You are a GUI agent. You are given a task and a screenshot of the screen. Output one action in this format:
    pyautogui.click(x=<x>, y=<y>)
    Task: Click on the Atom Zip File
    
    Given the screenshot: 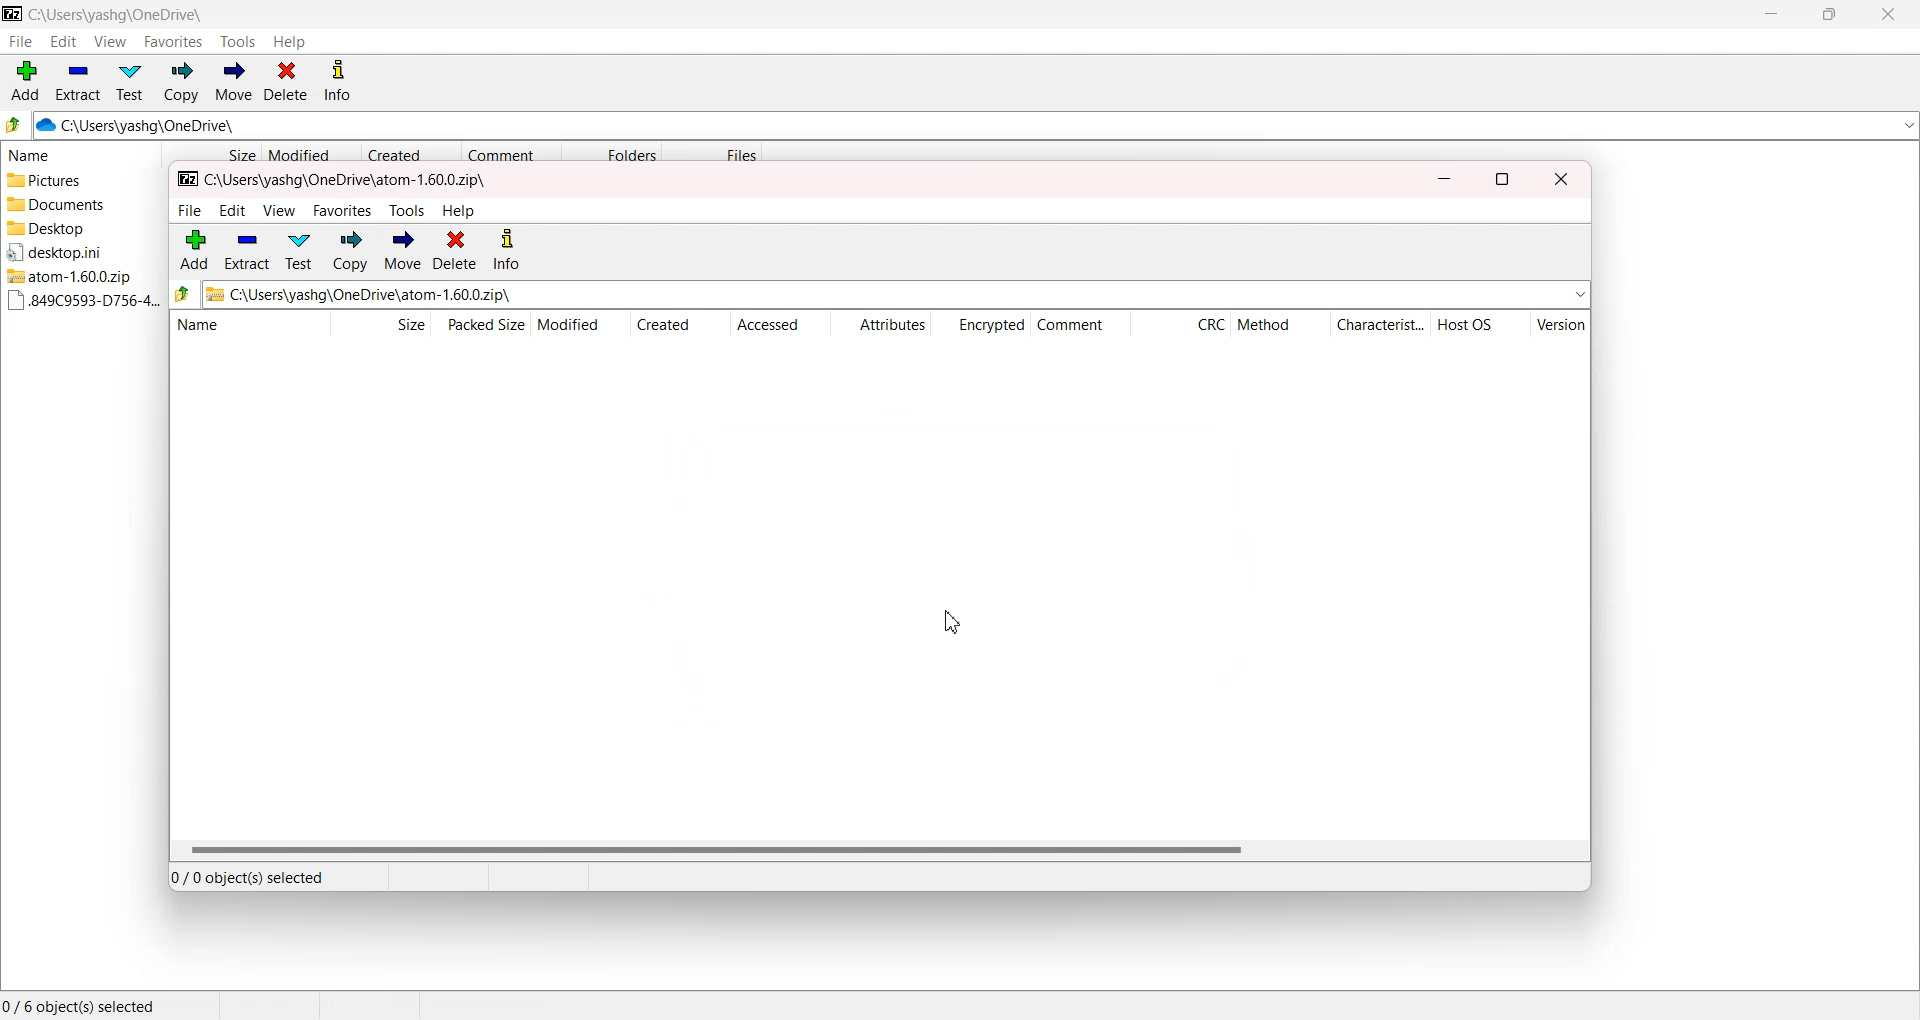 What is the action you would take?
    pyautogui.click(x=76, y=276)
    